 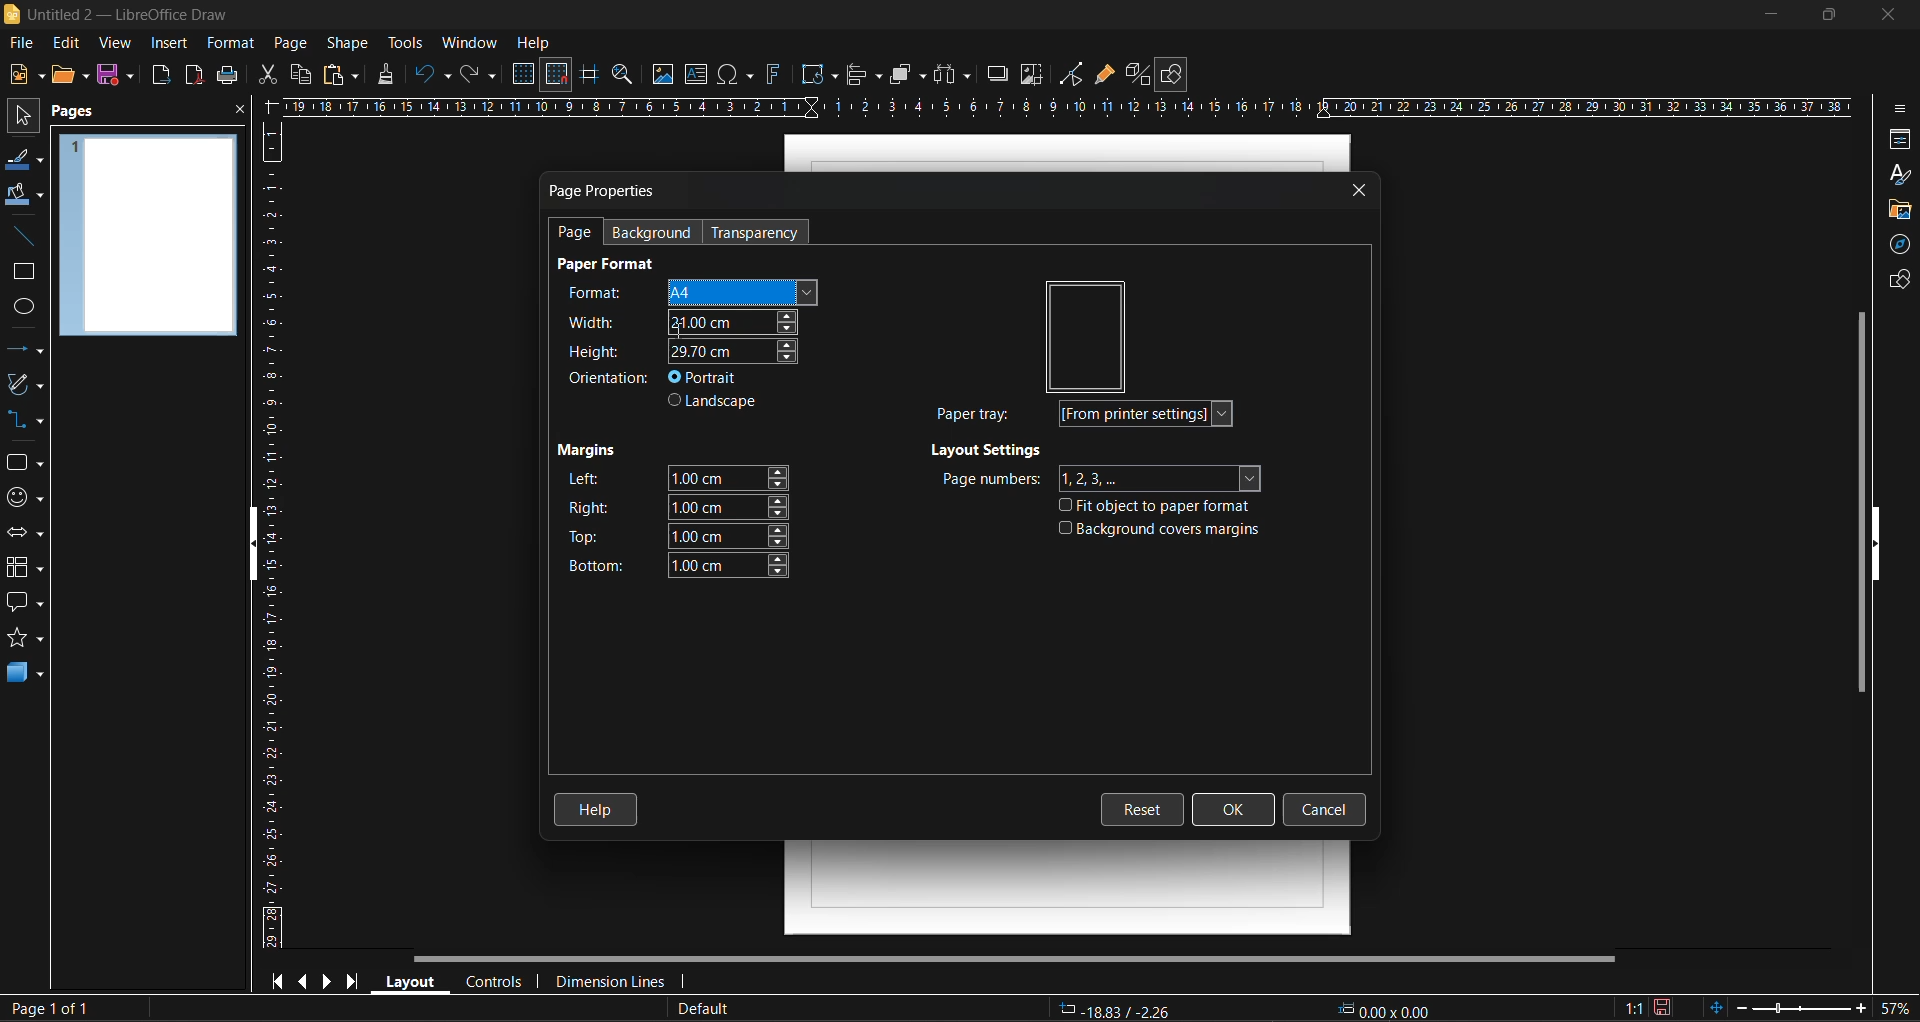 What do you see at coordinates (1903, 109) in the screenshot?
I see `sidebar settings` at bounding box center [1903, 109].